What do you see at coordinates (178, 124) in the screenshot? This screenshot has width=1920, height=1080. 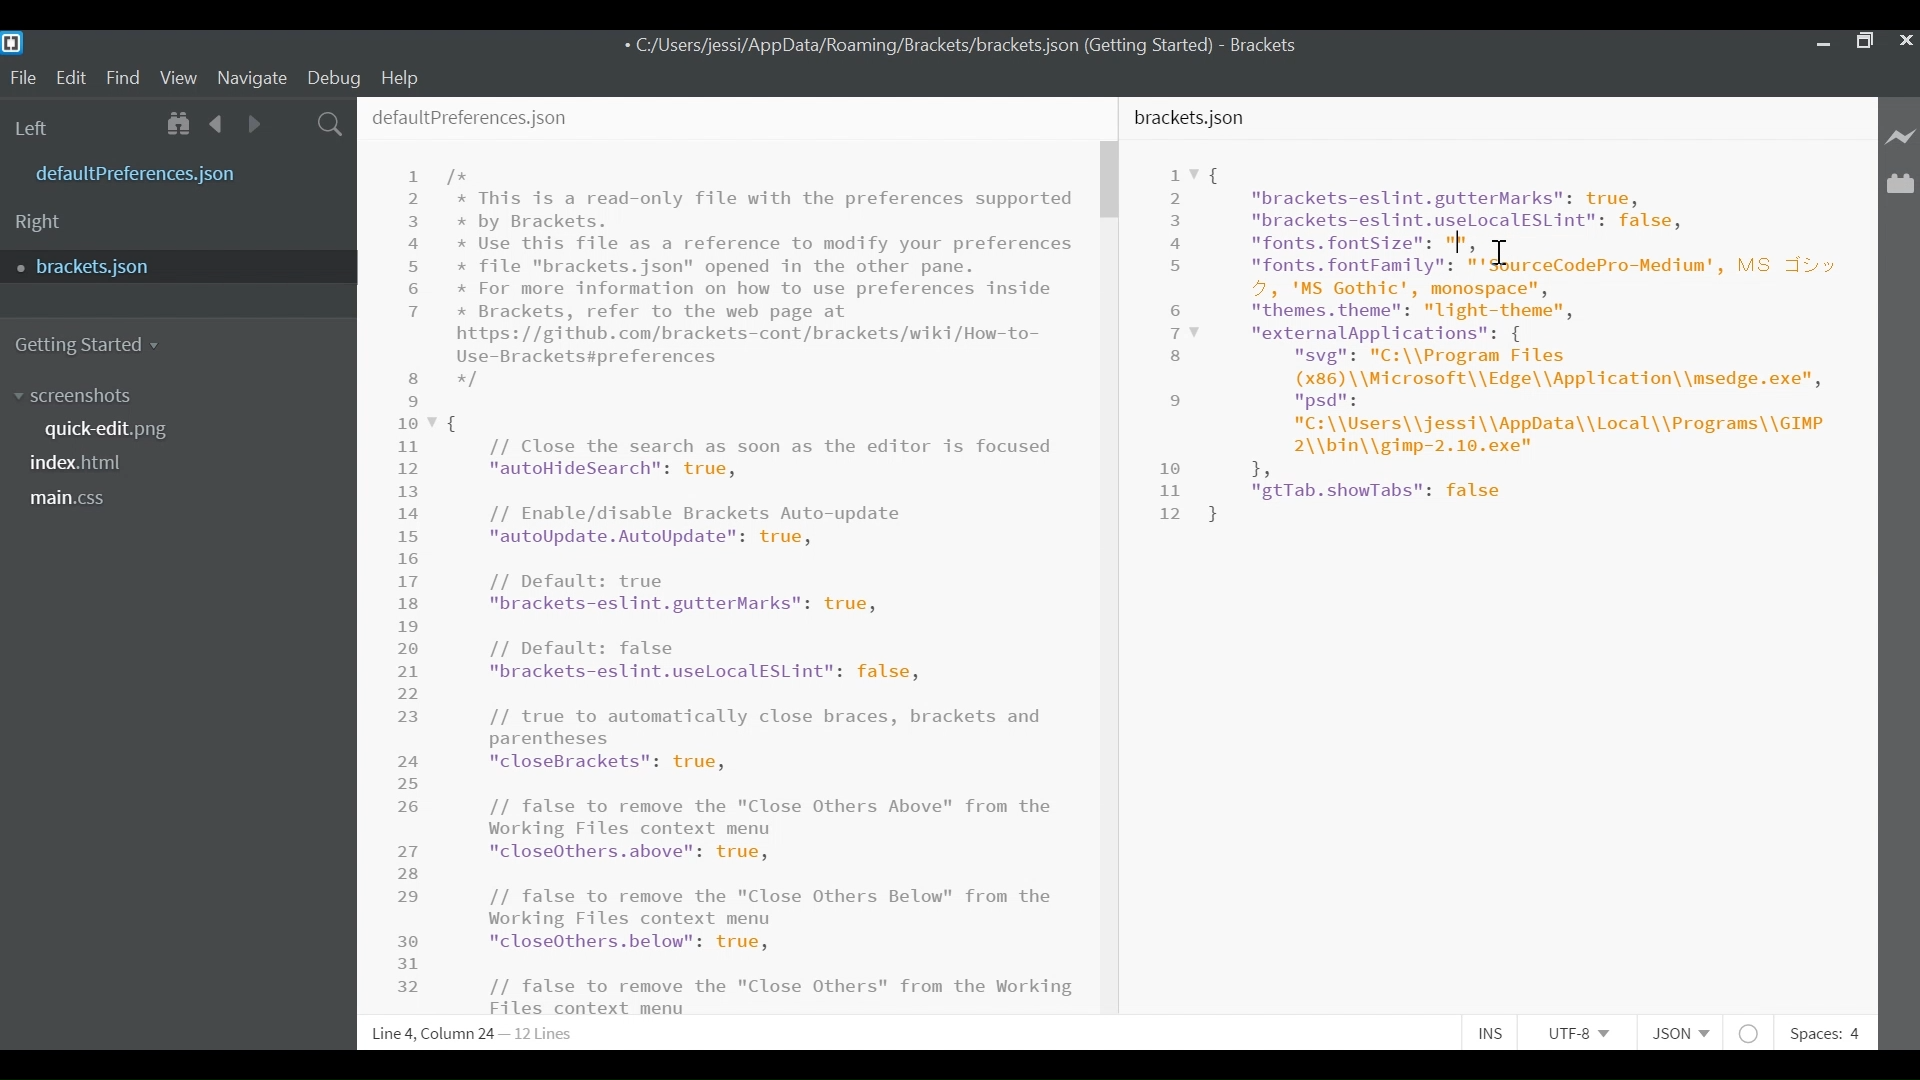 I see `Show in File tree` at bounding box center [178, 124].